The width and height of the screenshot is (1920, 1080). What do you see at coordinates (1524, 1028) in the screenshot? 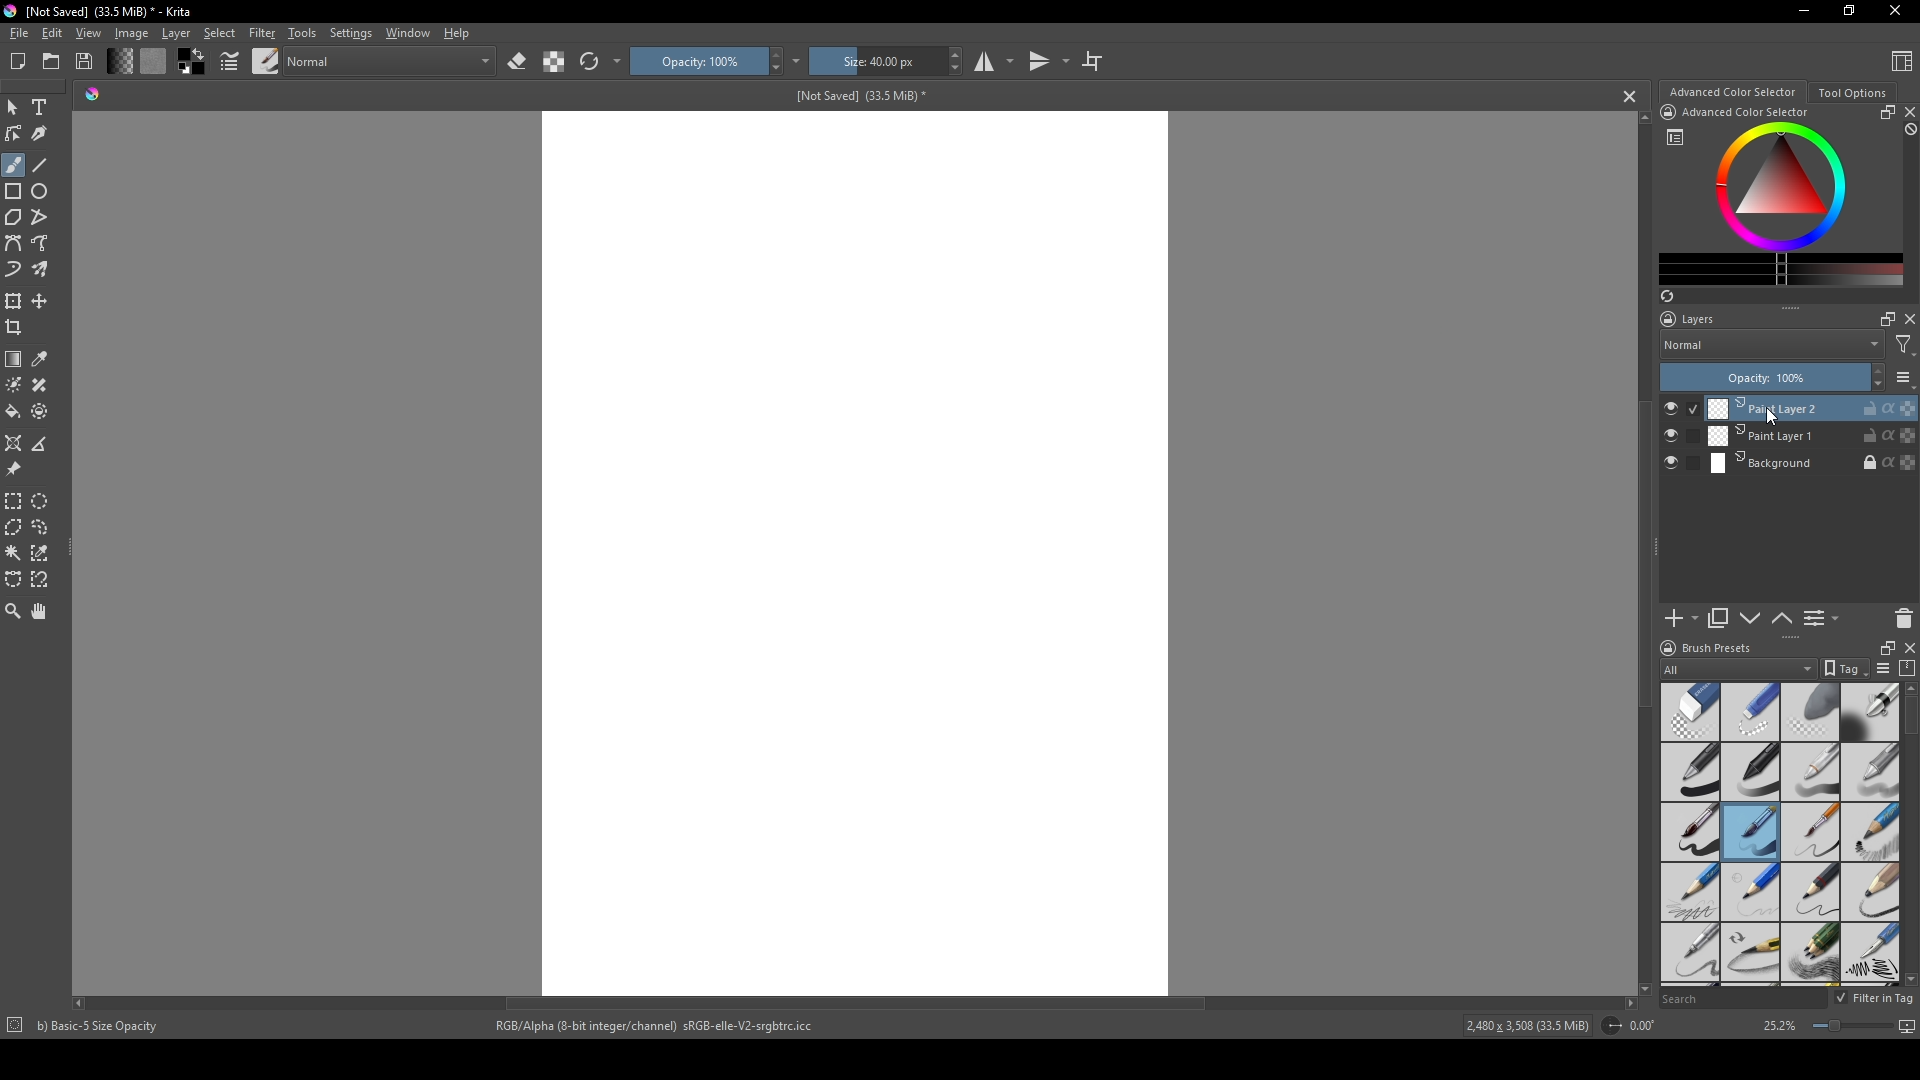
I see `2,480 x 3,508 (33.5 MiB)` at bounding box center [1524, 1028].